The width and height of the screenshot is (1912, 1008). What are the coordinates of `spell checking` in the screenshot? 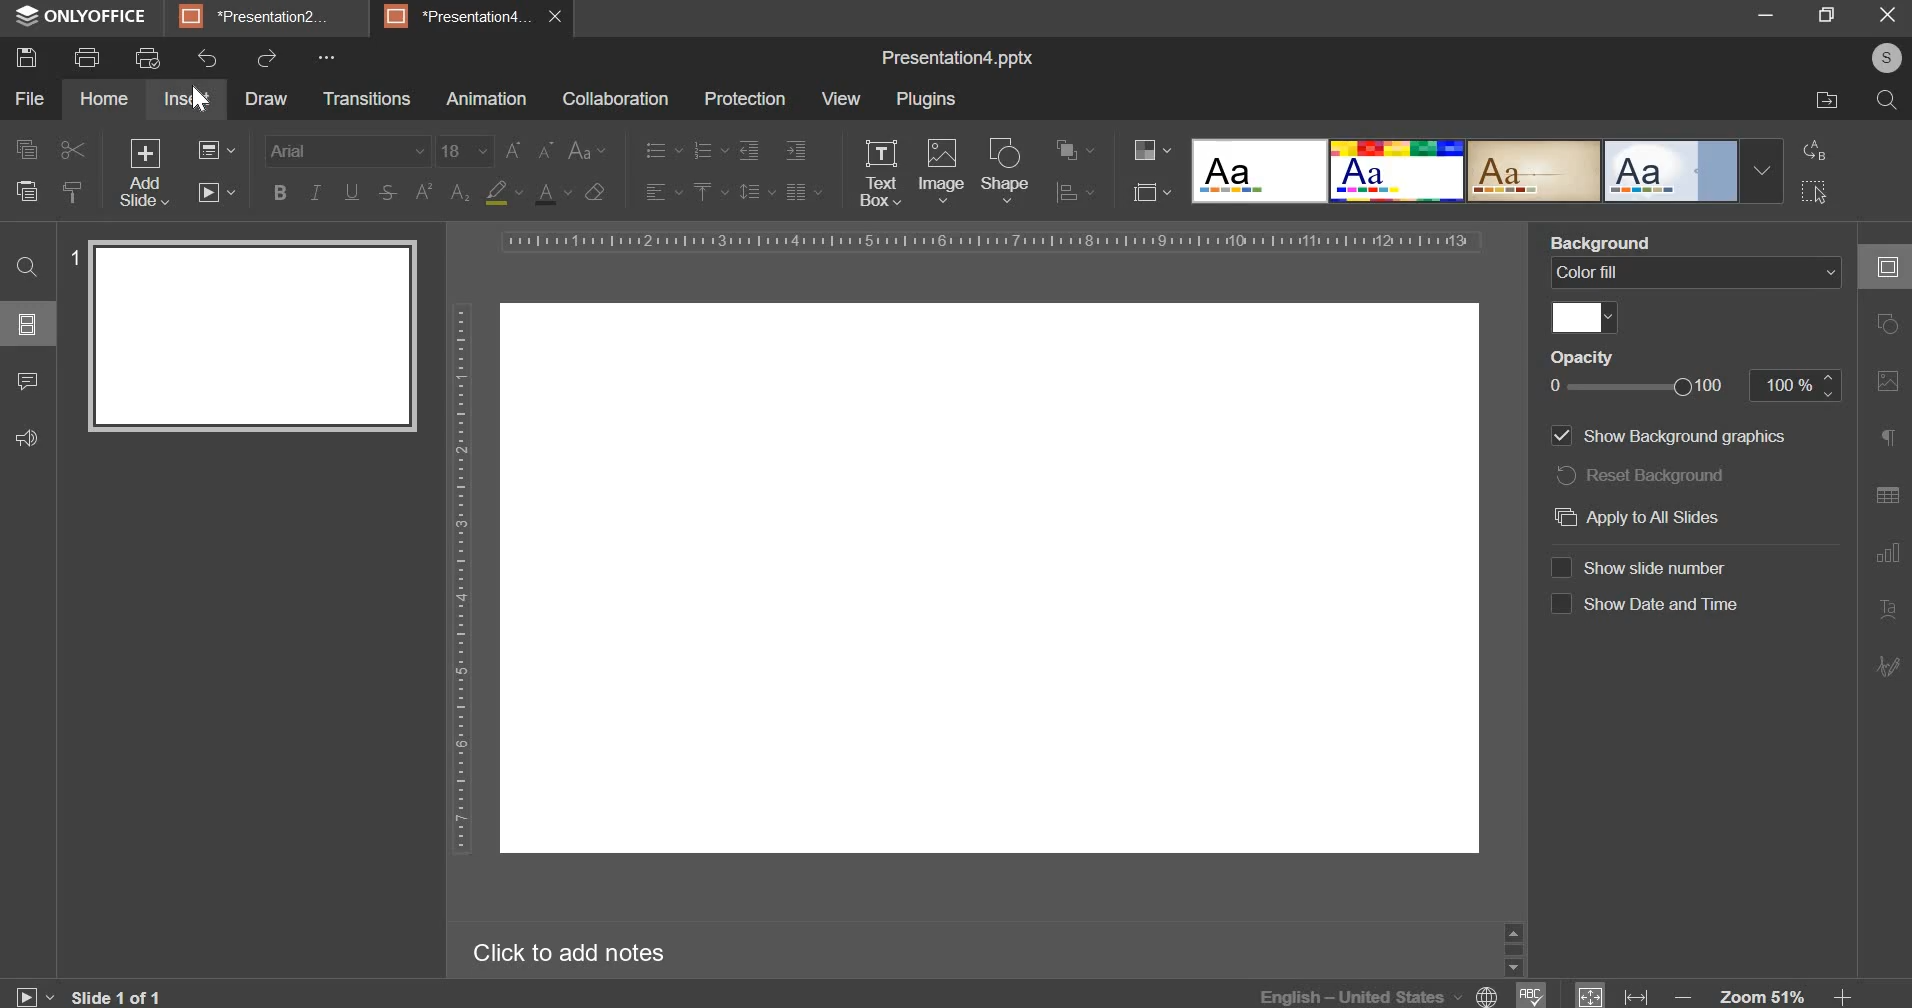 It's located at (1534, 994).